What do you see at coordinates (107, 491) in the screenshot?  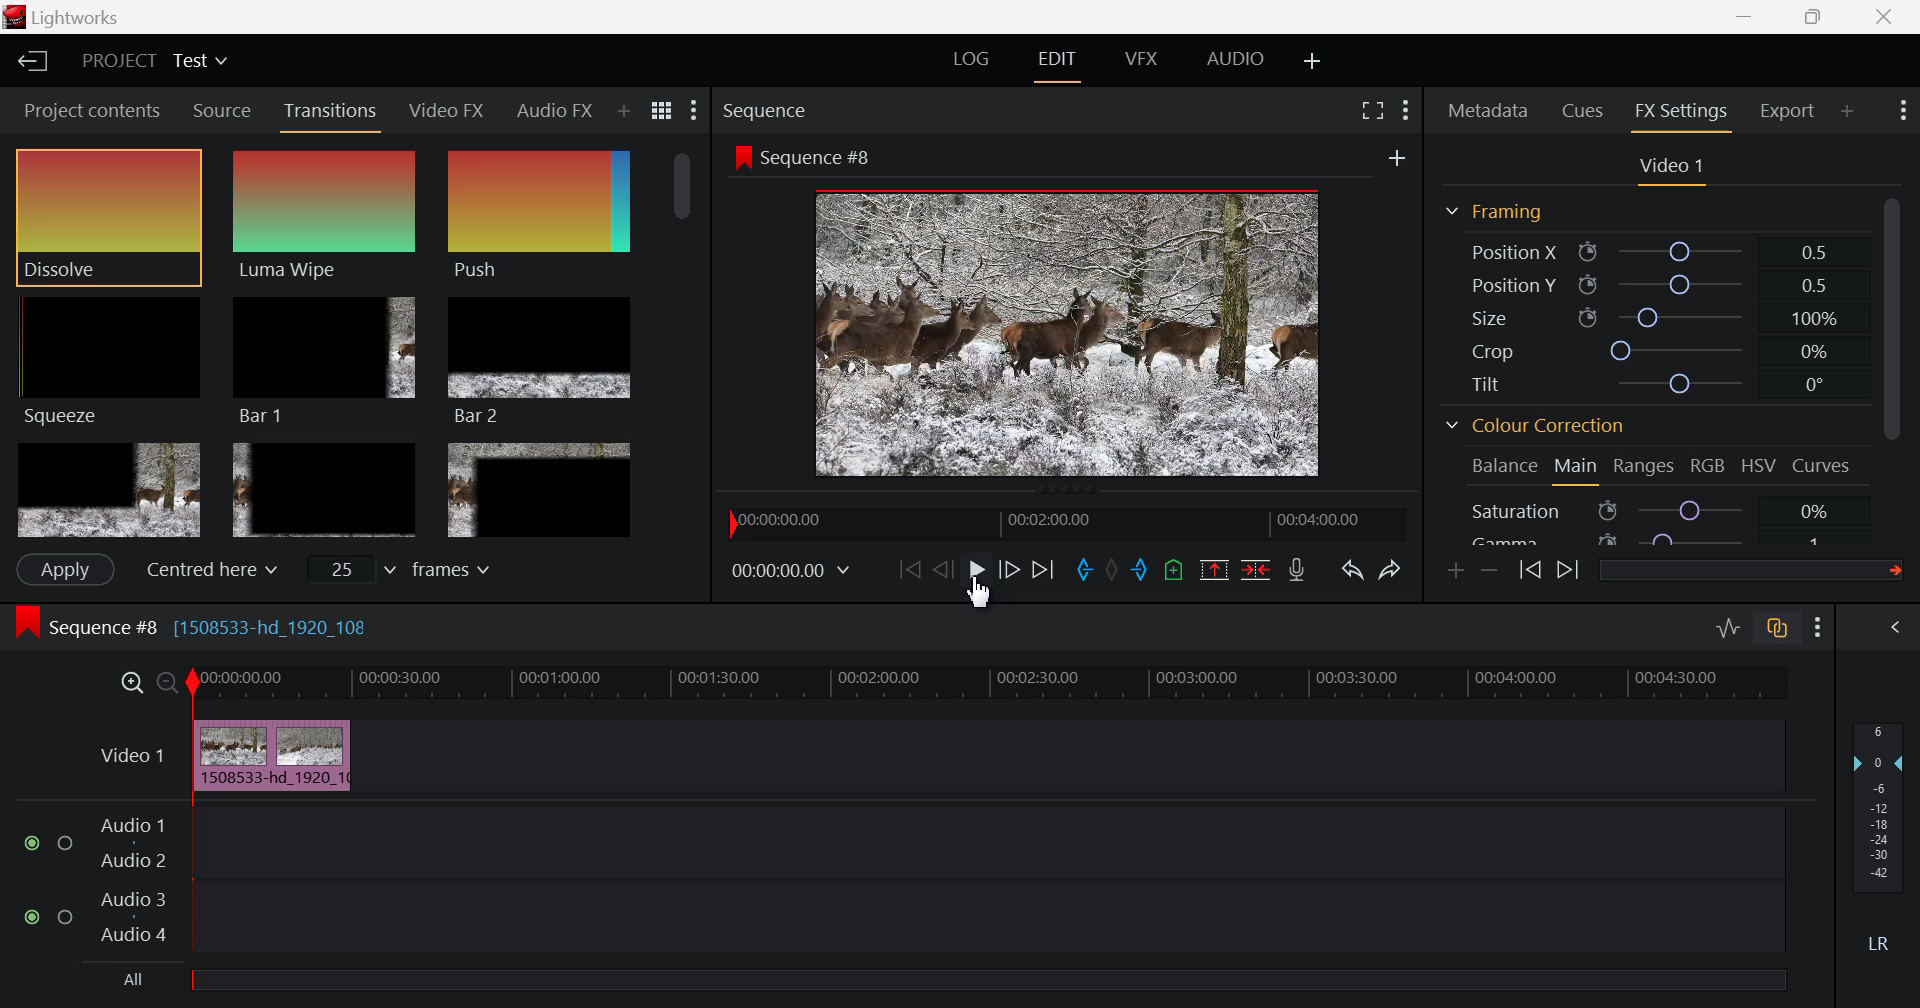 I see `Box 4` at bounding box center [107, 491].